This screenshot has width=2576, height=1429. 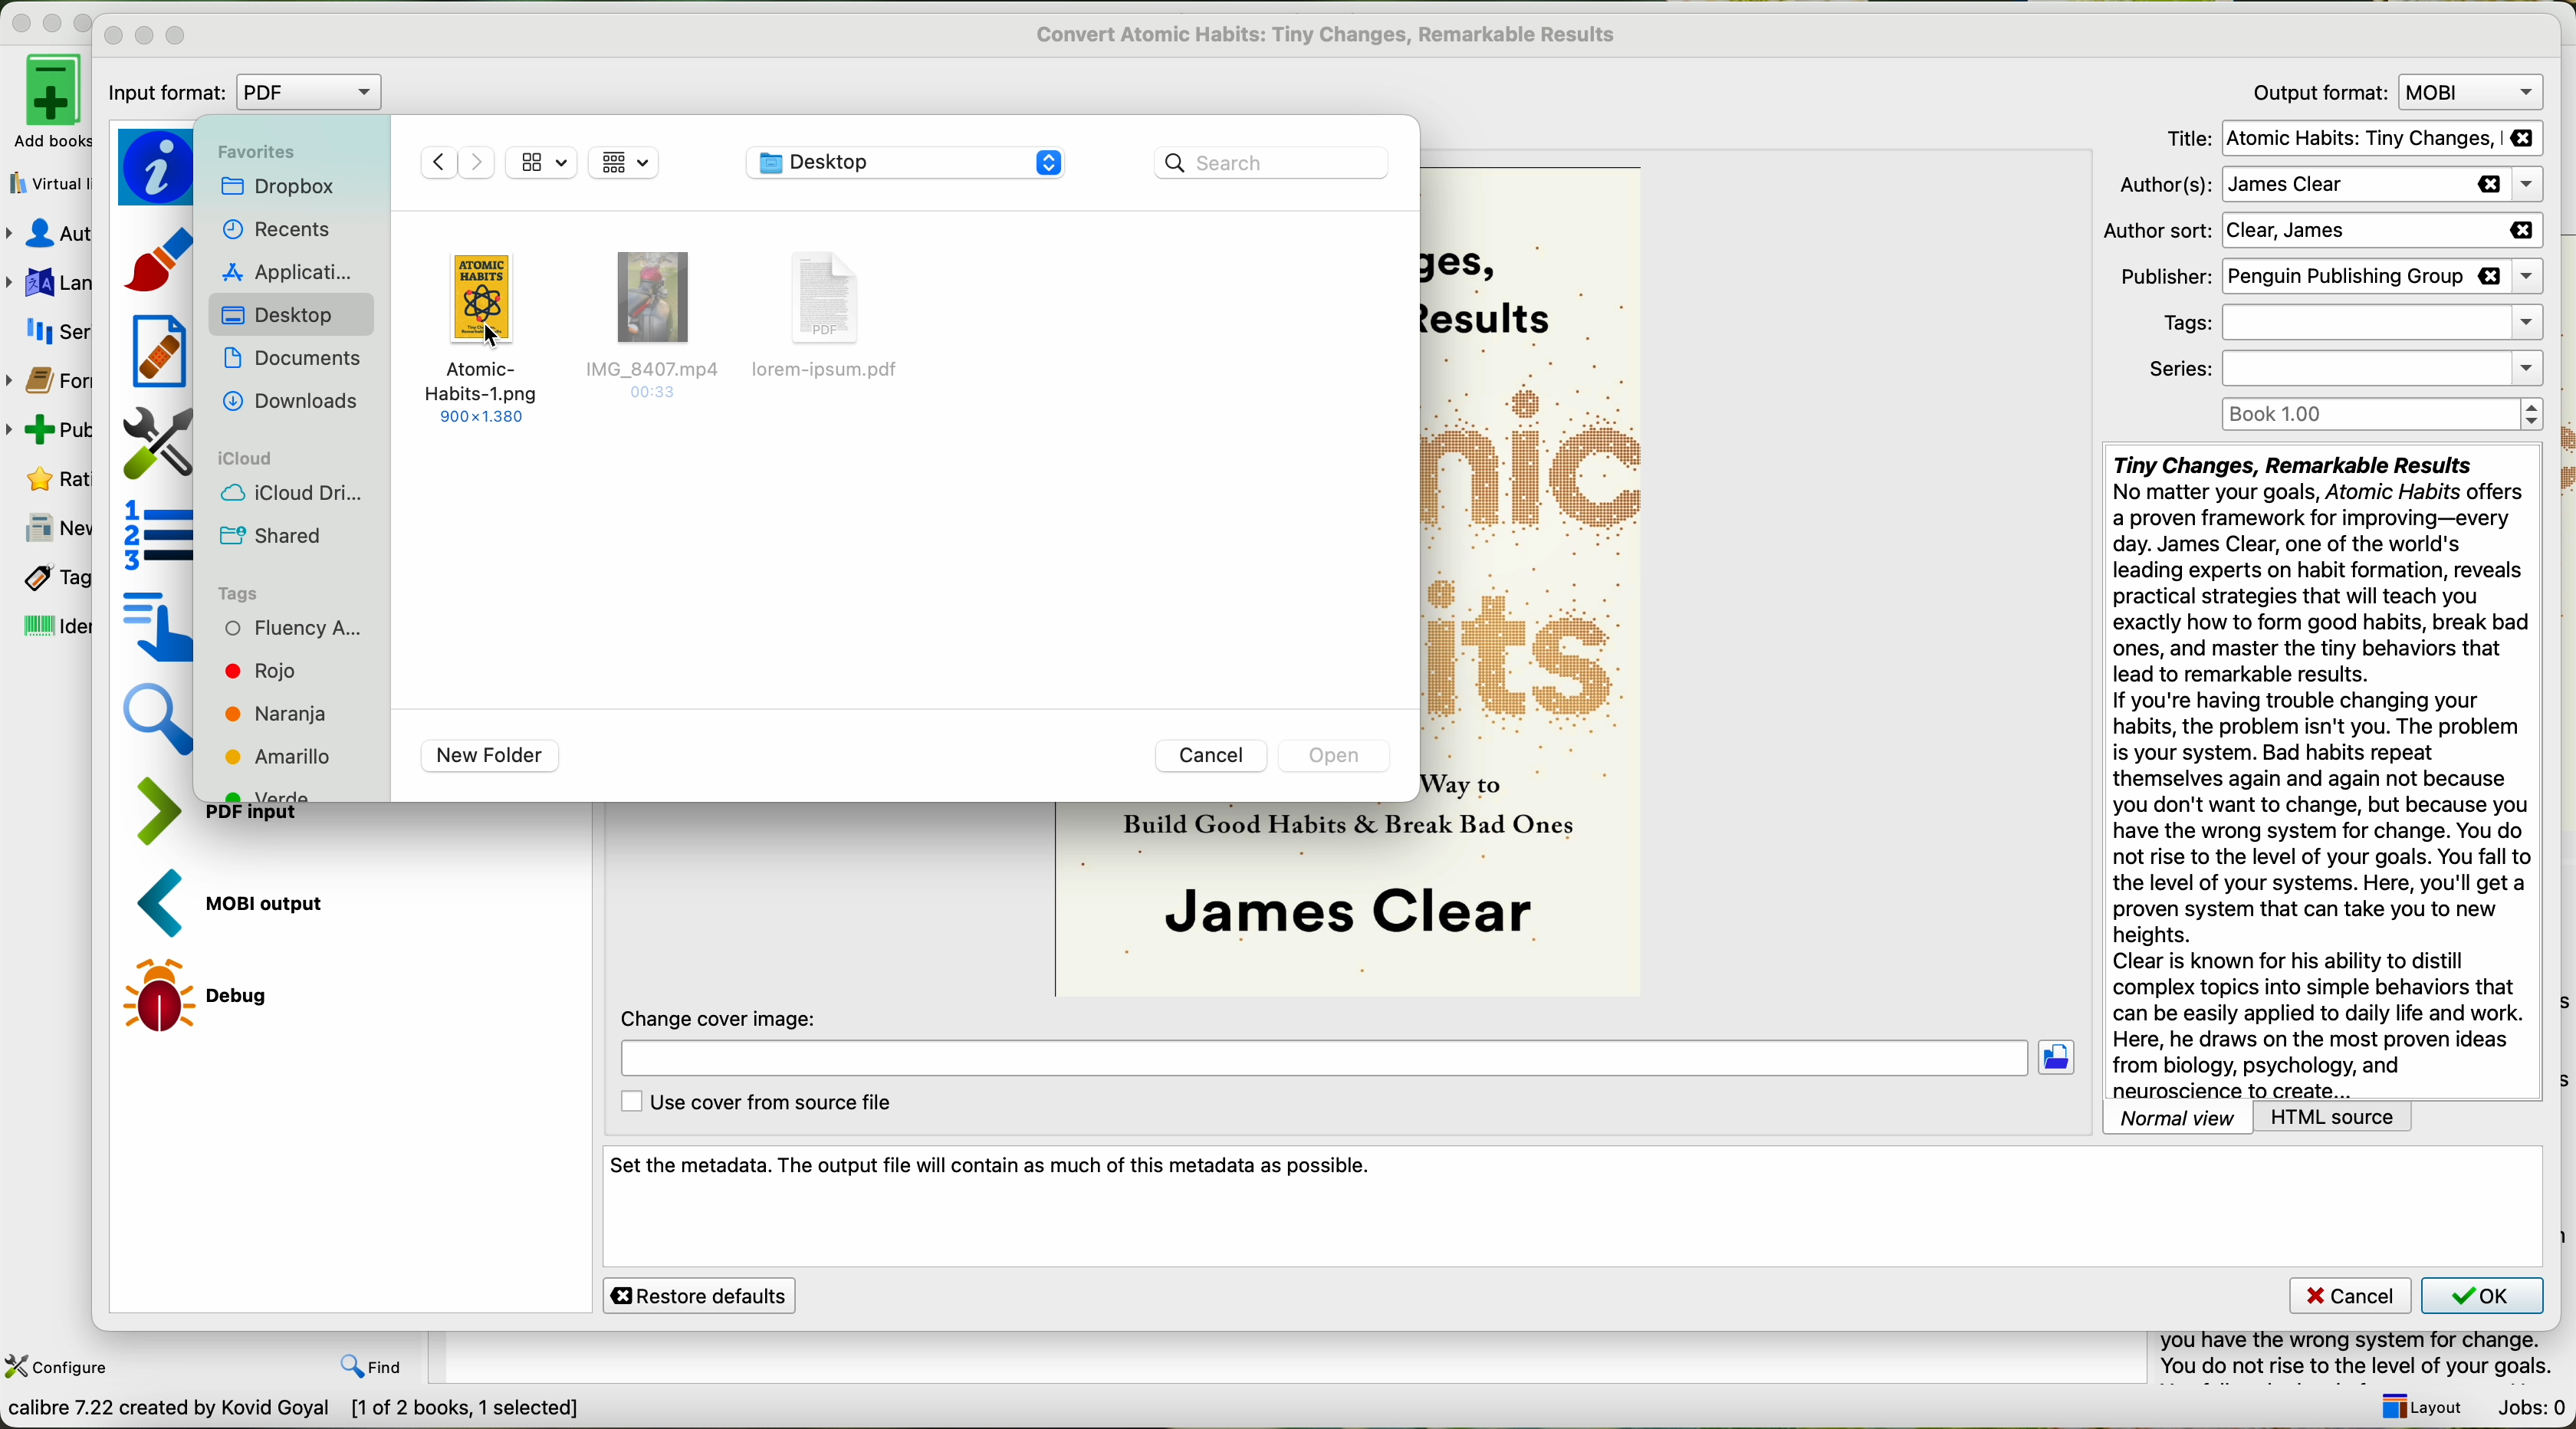 I want to click on icloud drive, so click(x=291, y=495).